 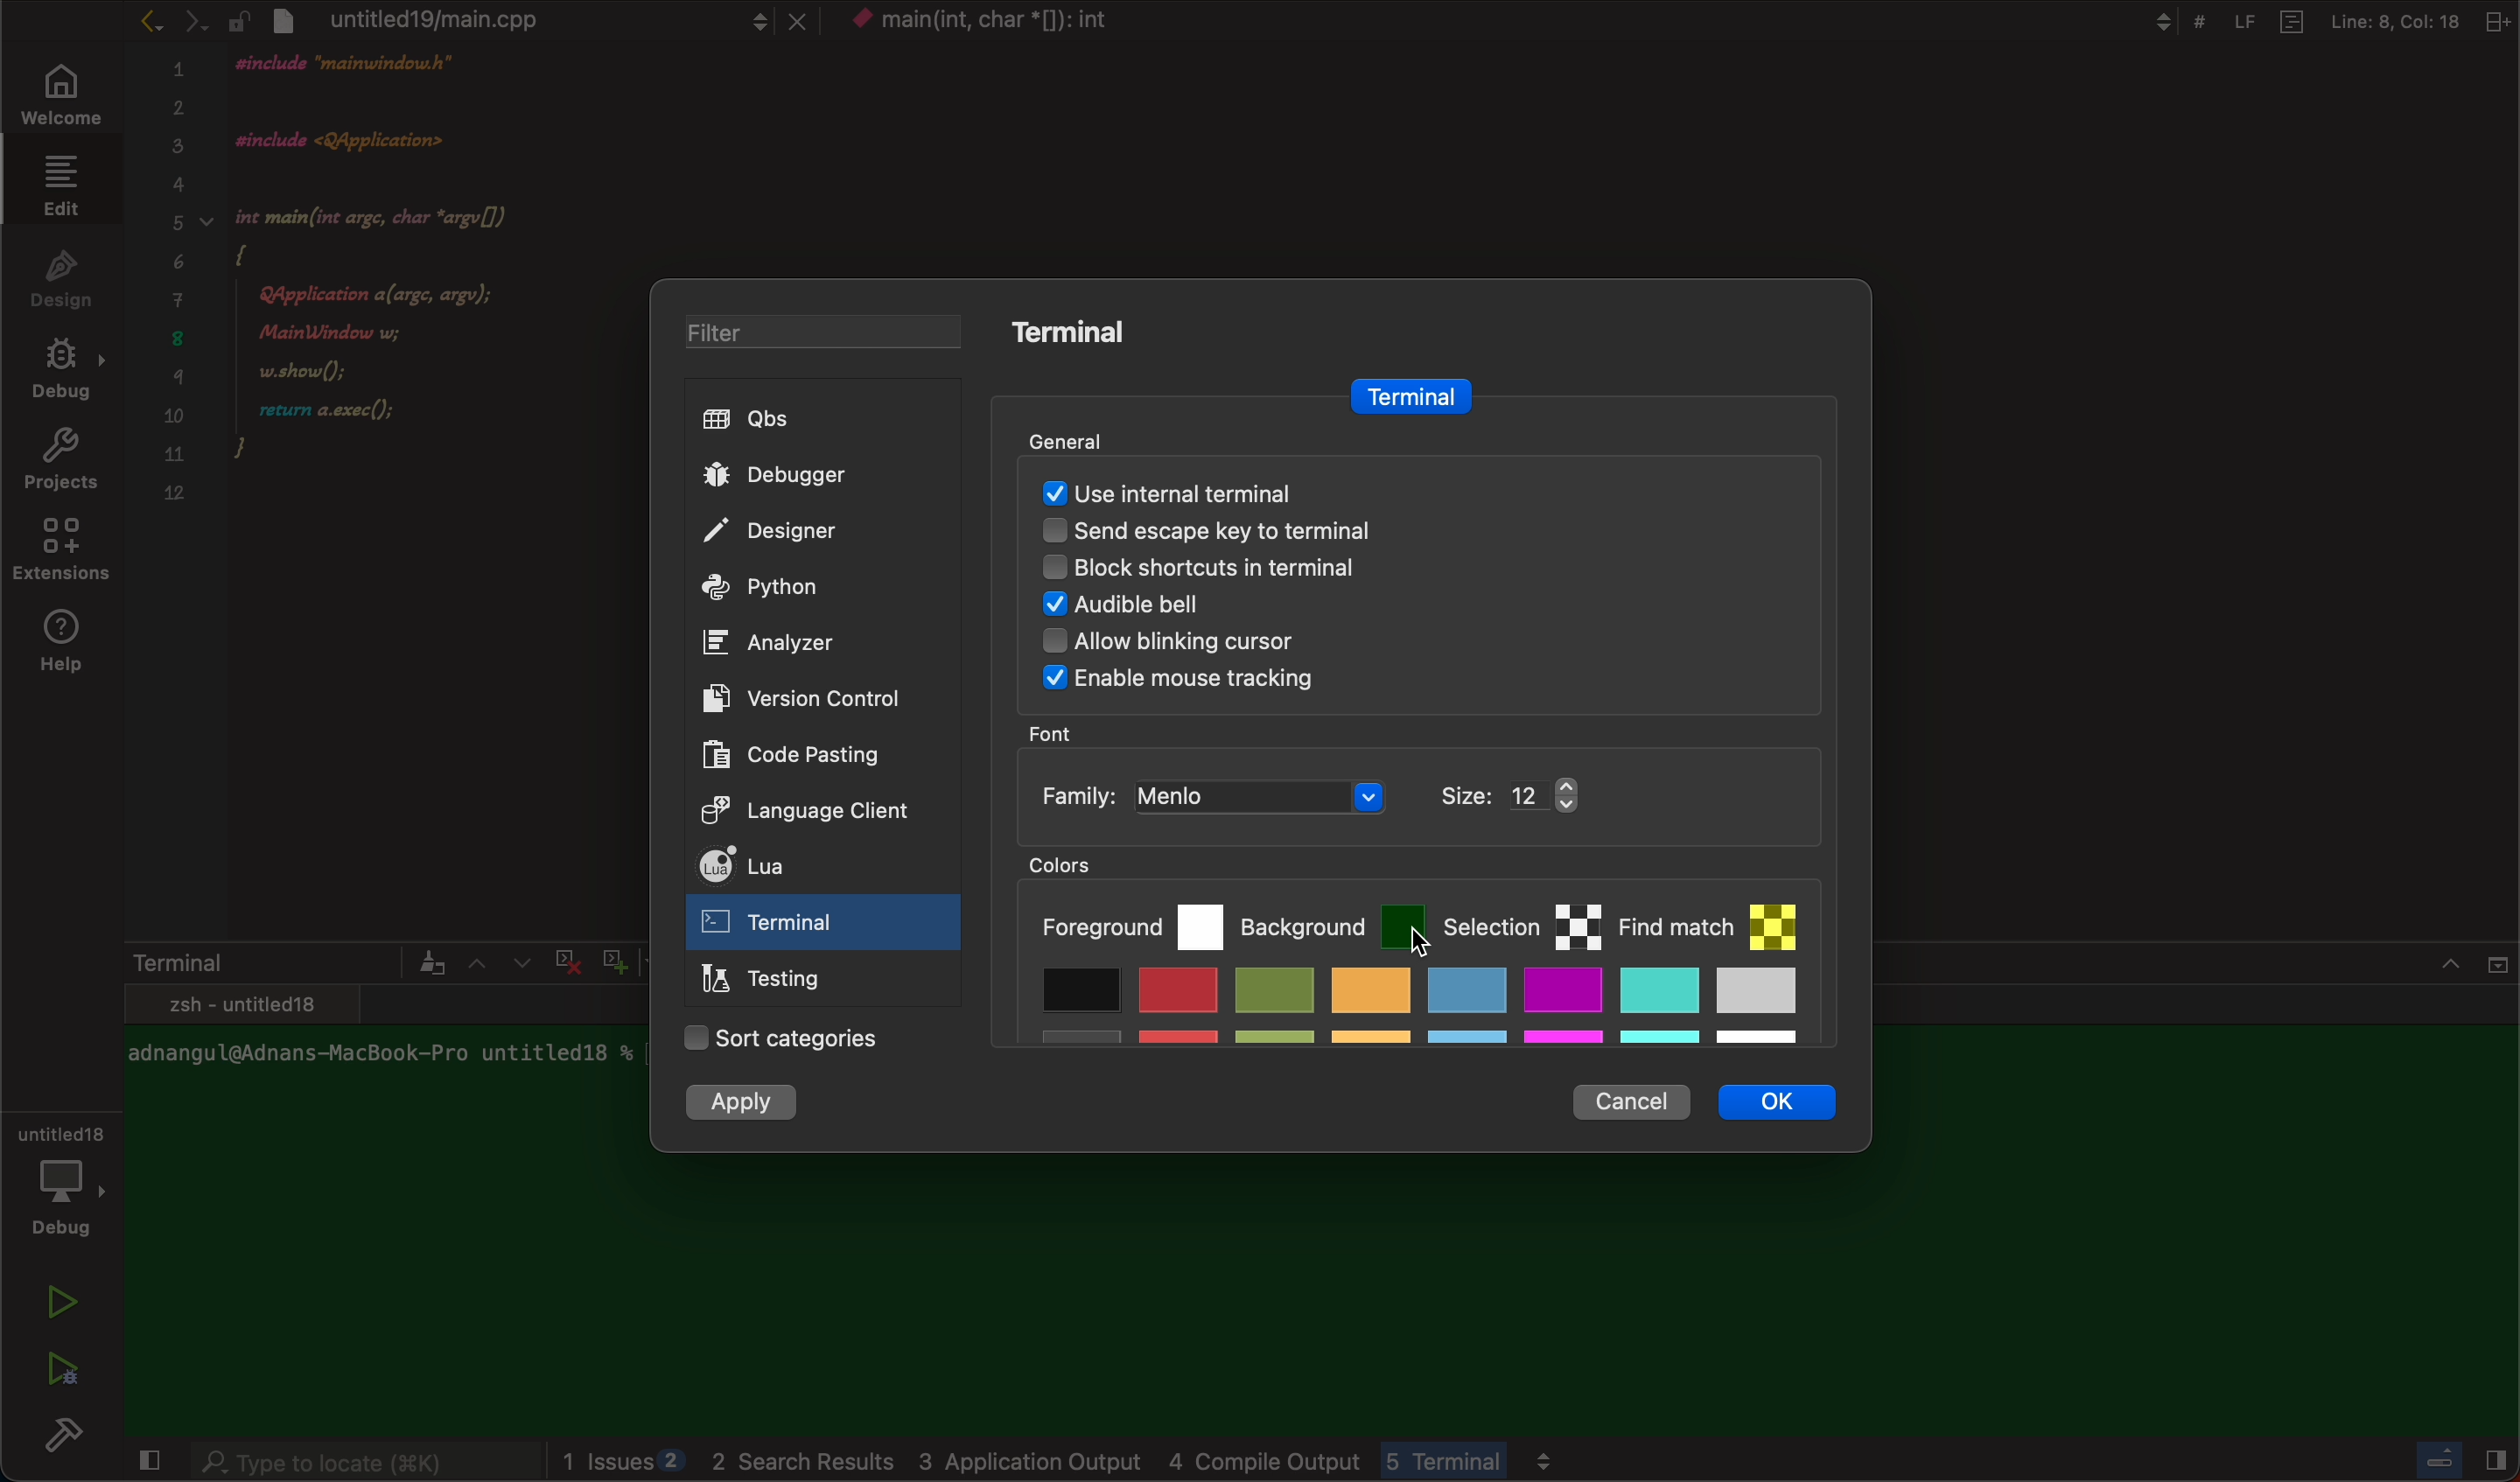 I want to click on arrows, so click(x=171, y=20).